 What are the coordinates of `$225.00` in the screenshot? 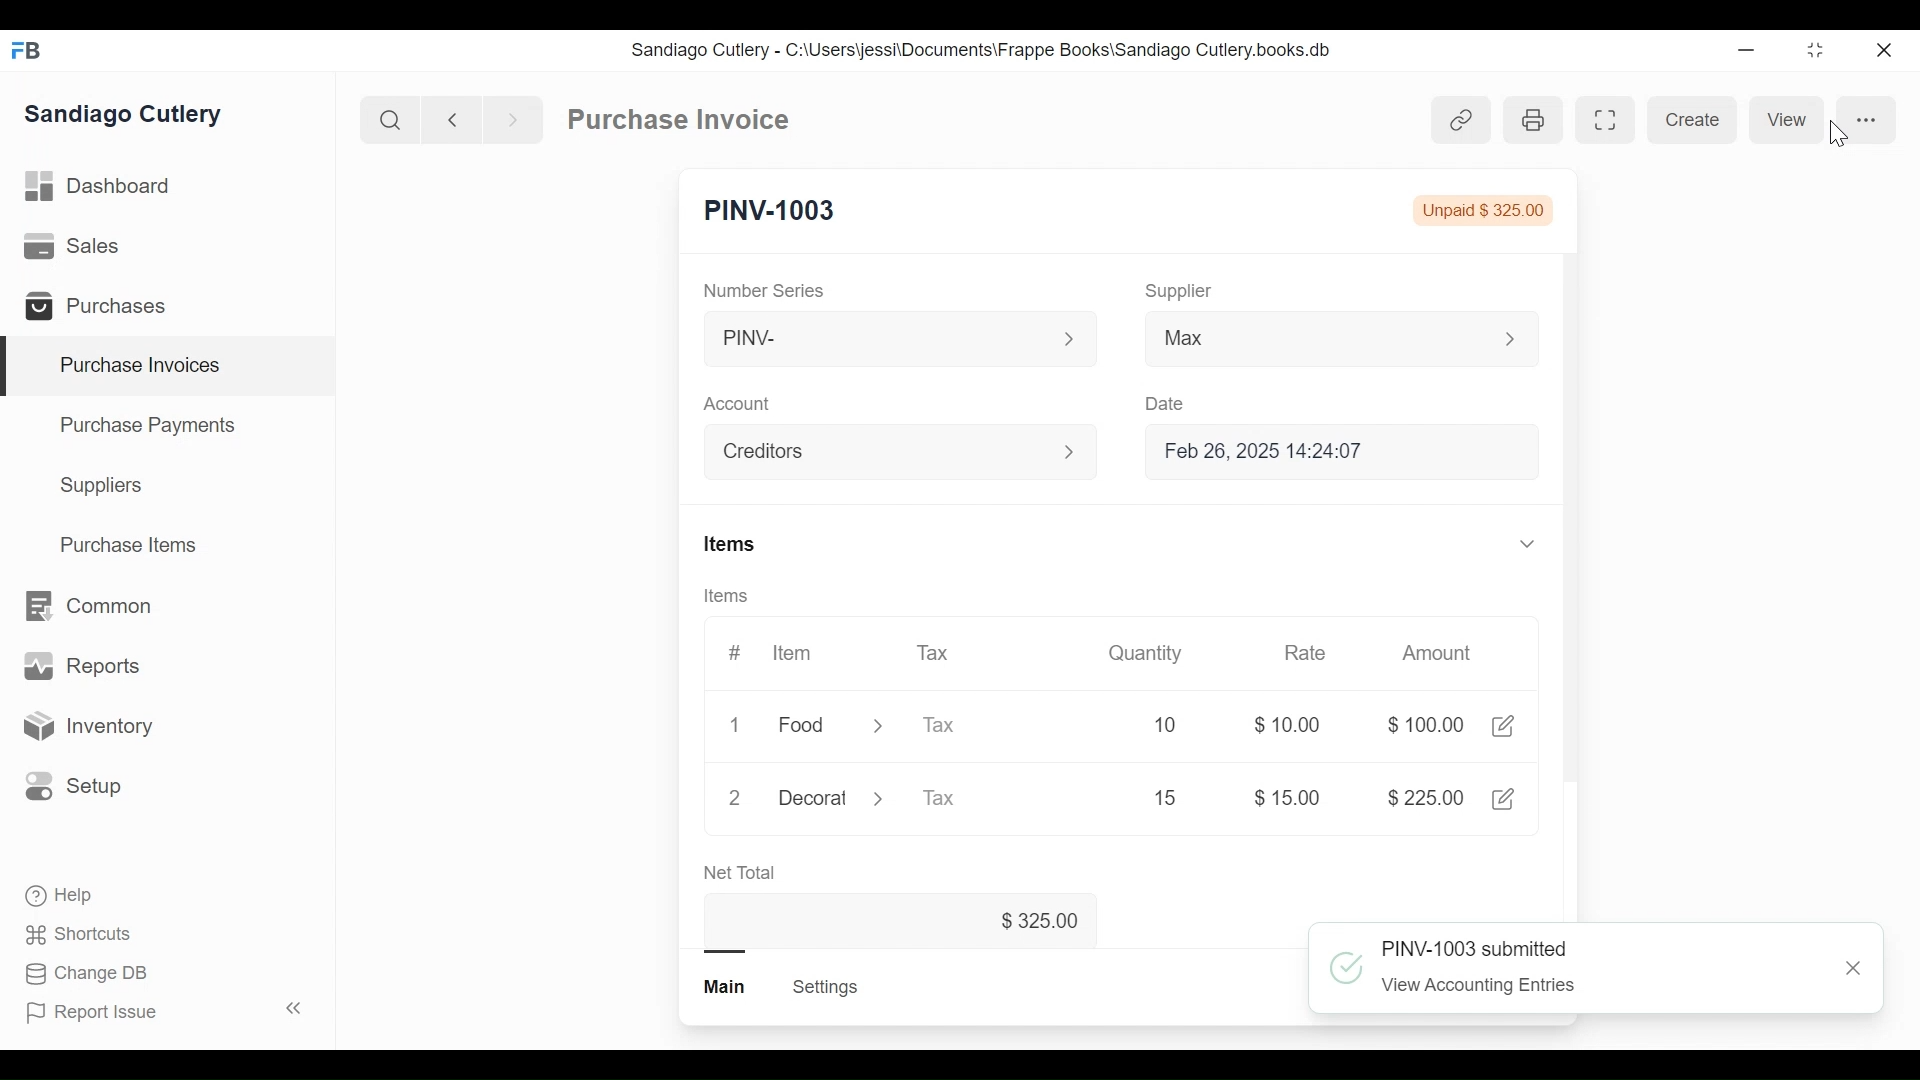 It's located at (1426, 799).